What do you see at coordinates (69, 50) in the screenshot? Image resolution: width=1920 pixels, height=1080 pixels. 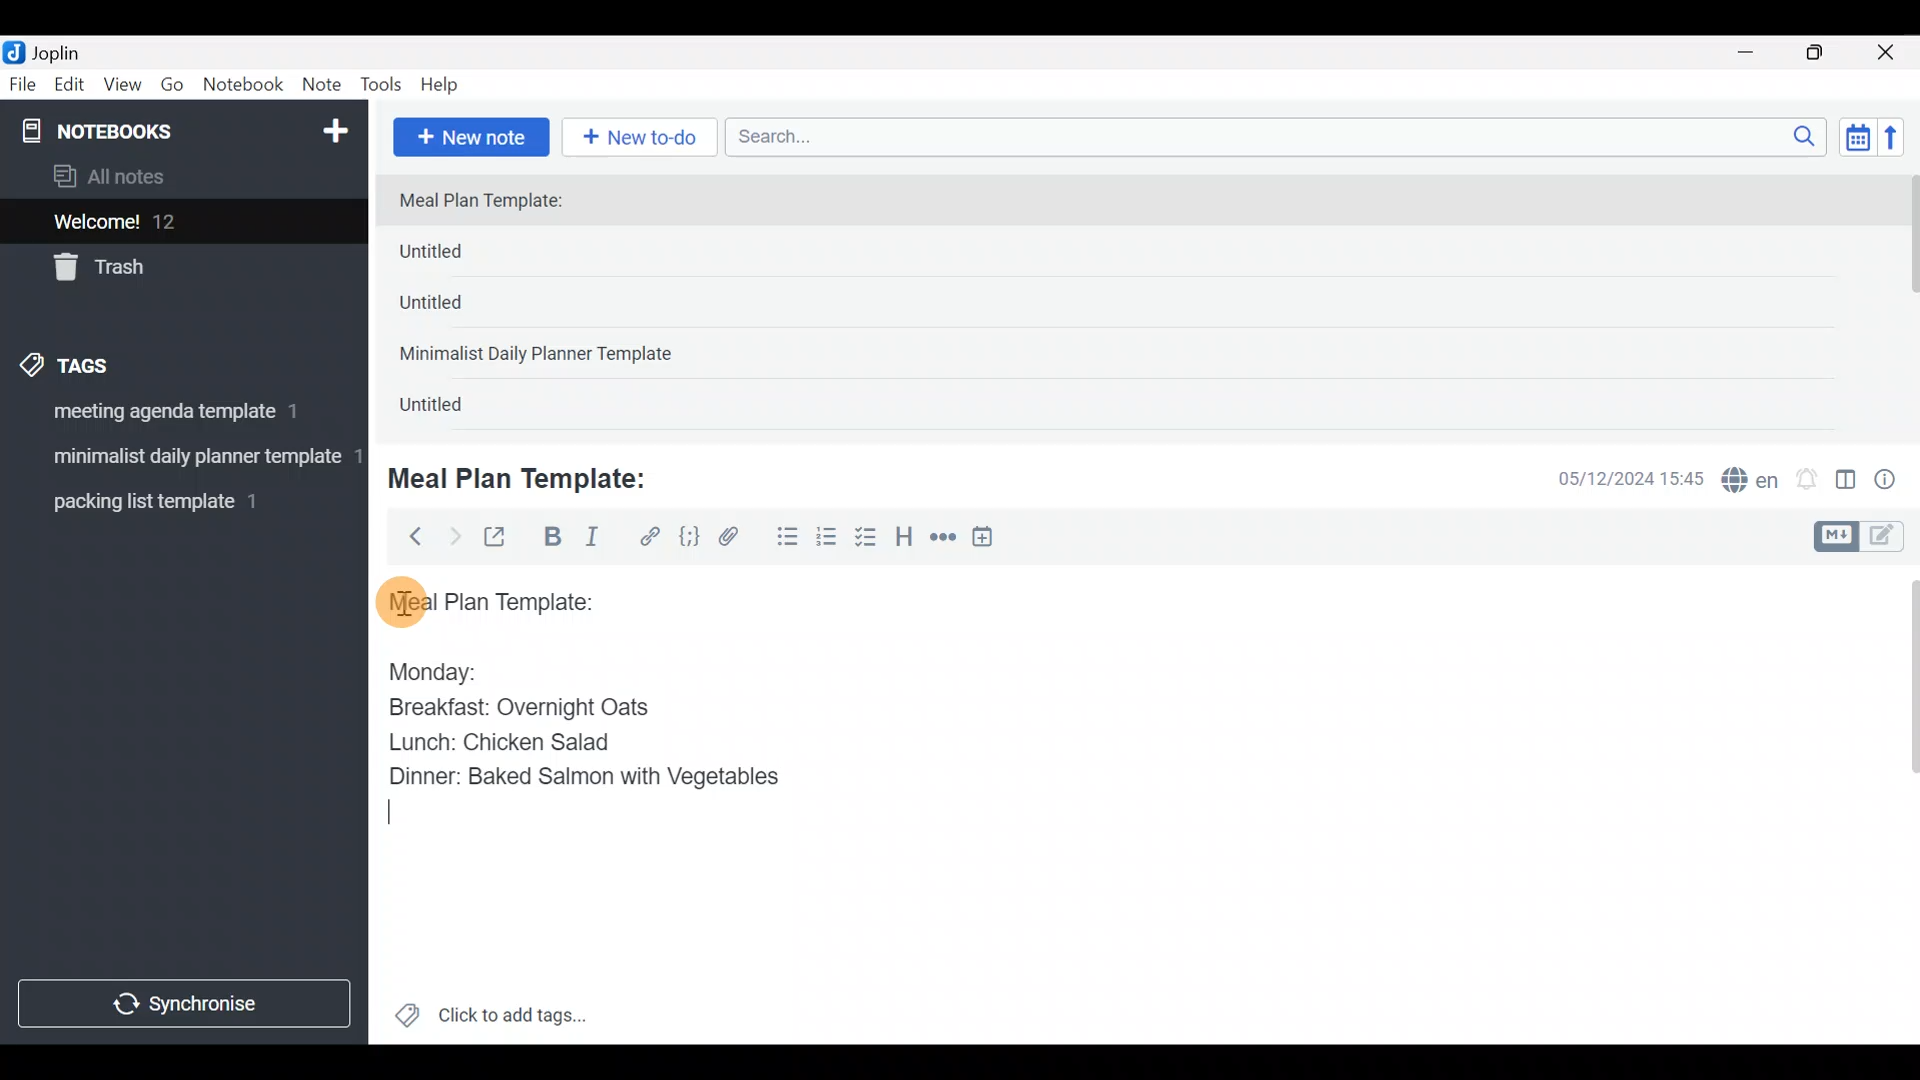 I see `Joplin` at bounding box center [69, 50].